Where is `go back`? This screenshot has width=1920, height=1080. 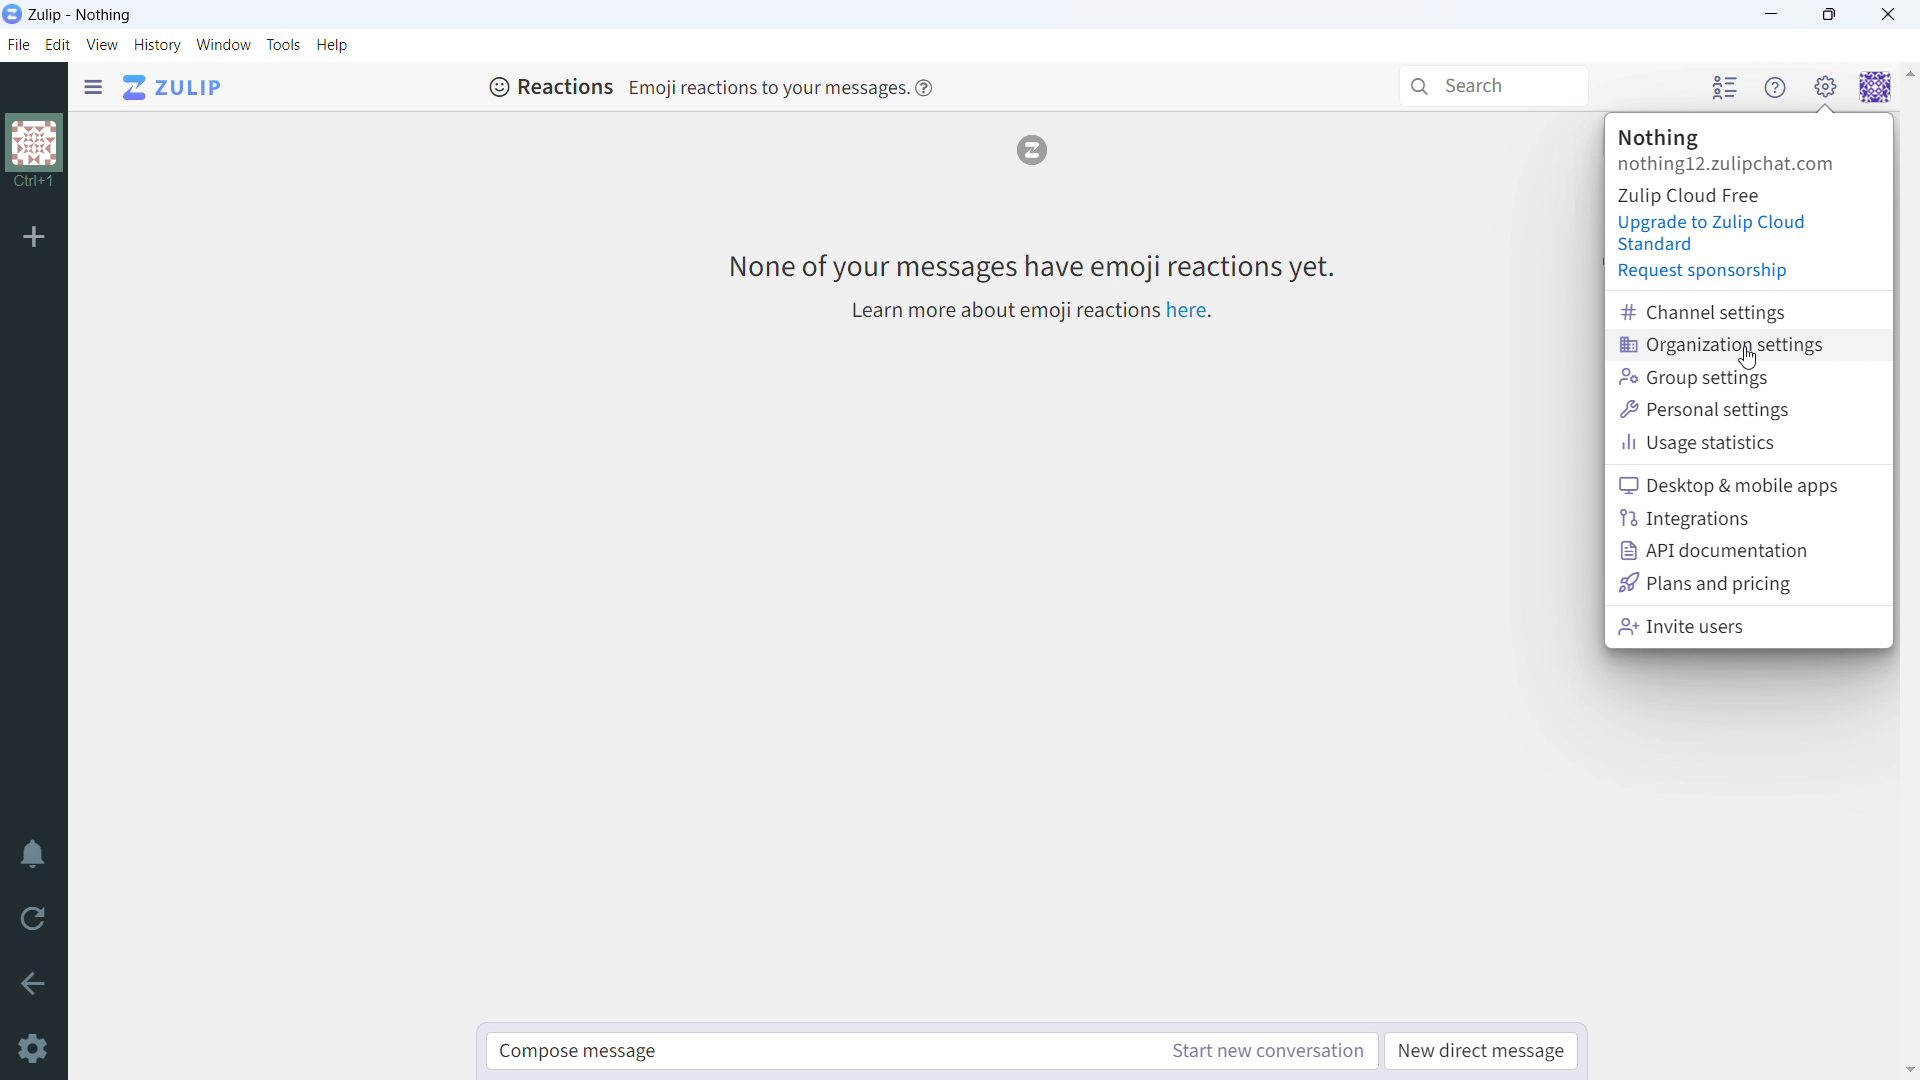
go back is located at coordinates (32, 982).